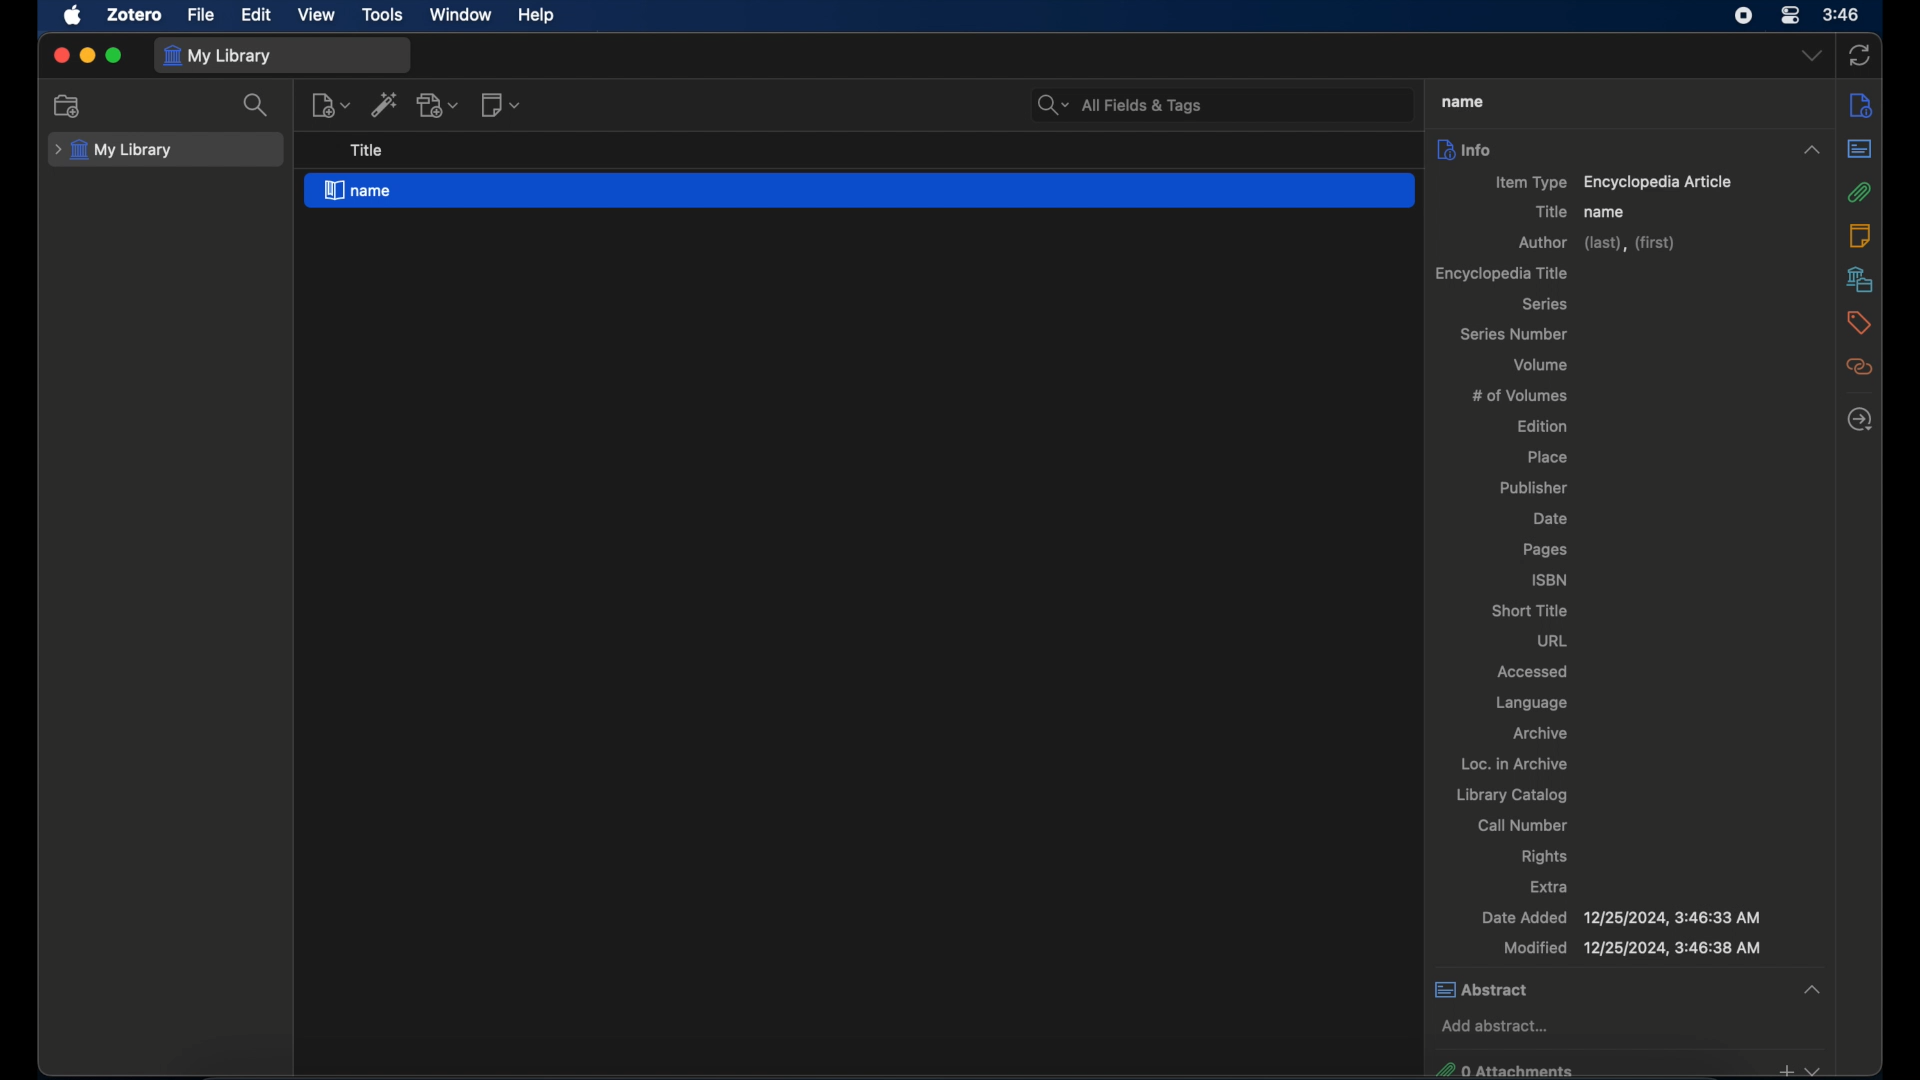  What do you see at coordinates (500, 105) in the screenshot?
I see `new note` at bounding box center [500, 105].